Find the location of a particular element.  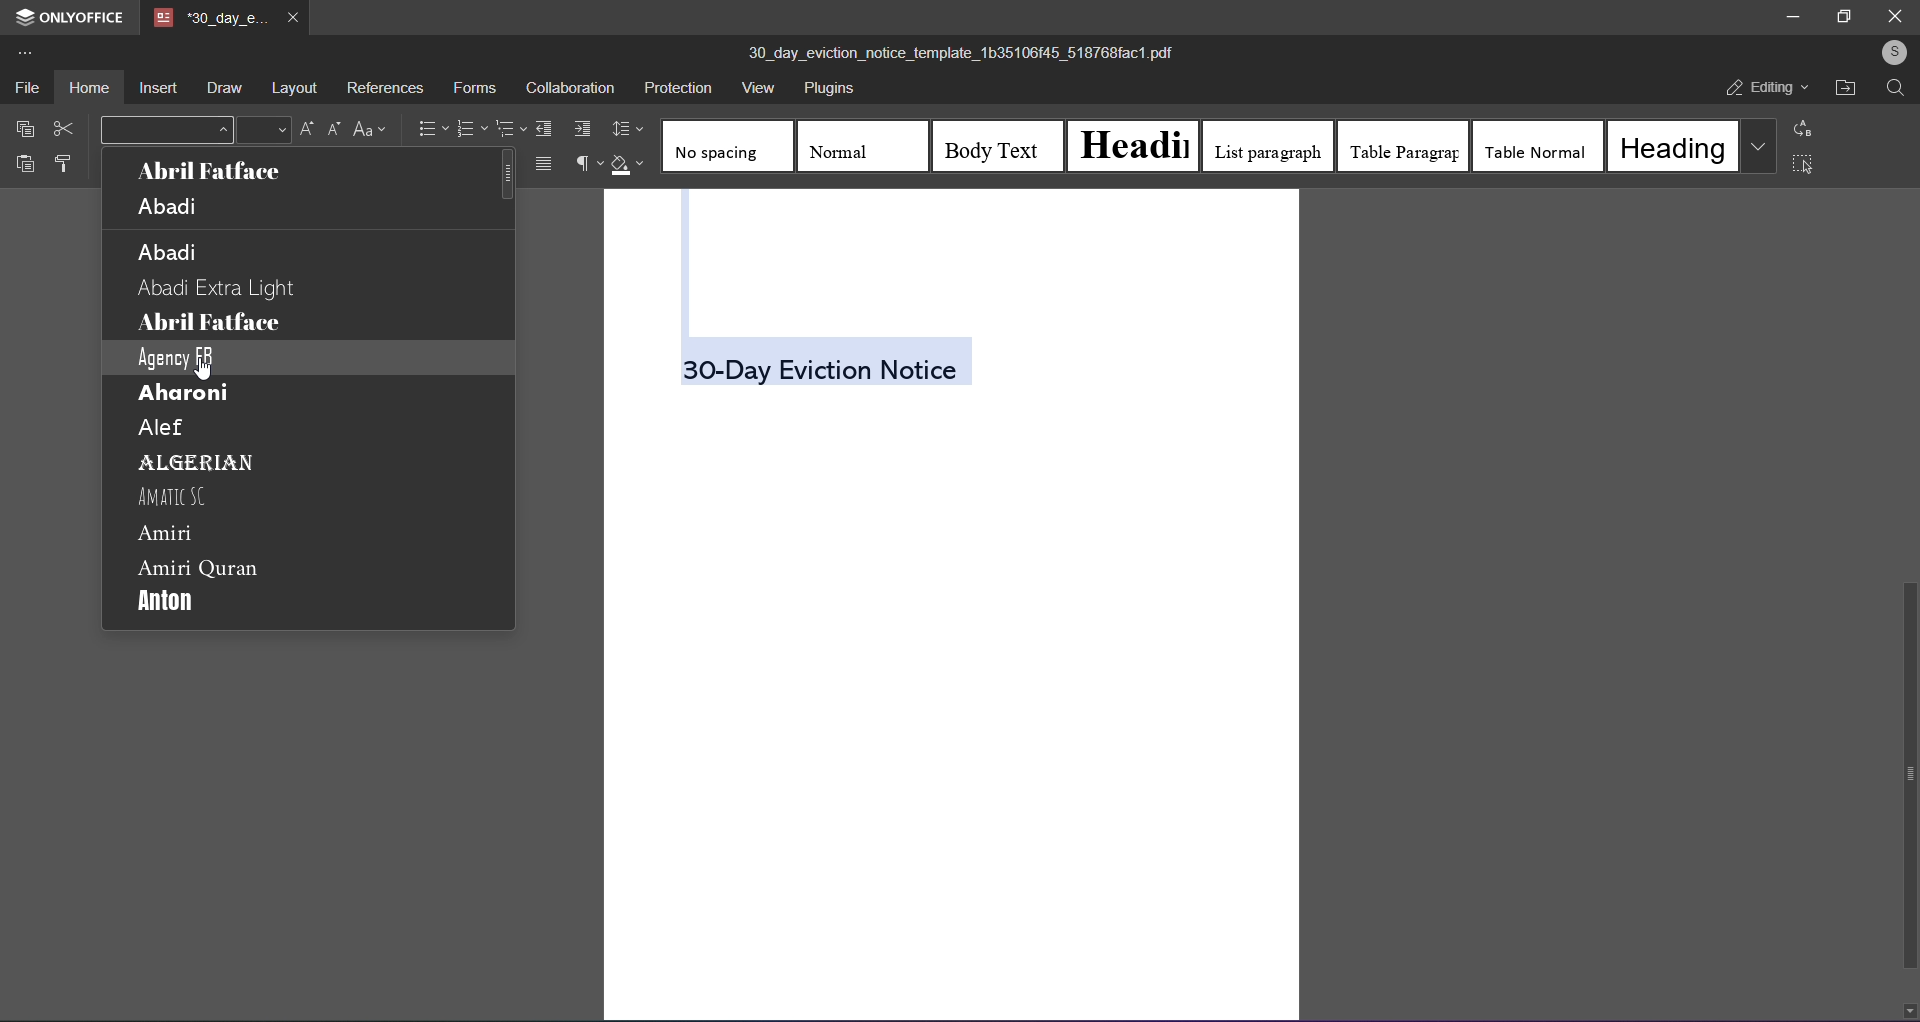

select all is located at coordinates (1803, 166).